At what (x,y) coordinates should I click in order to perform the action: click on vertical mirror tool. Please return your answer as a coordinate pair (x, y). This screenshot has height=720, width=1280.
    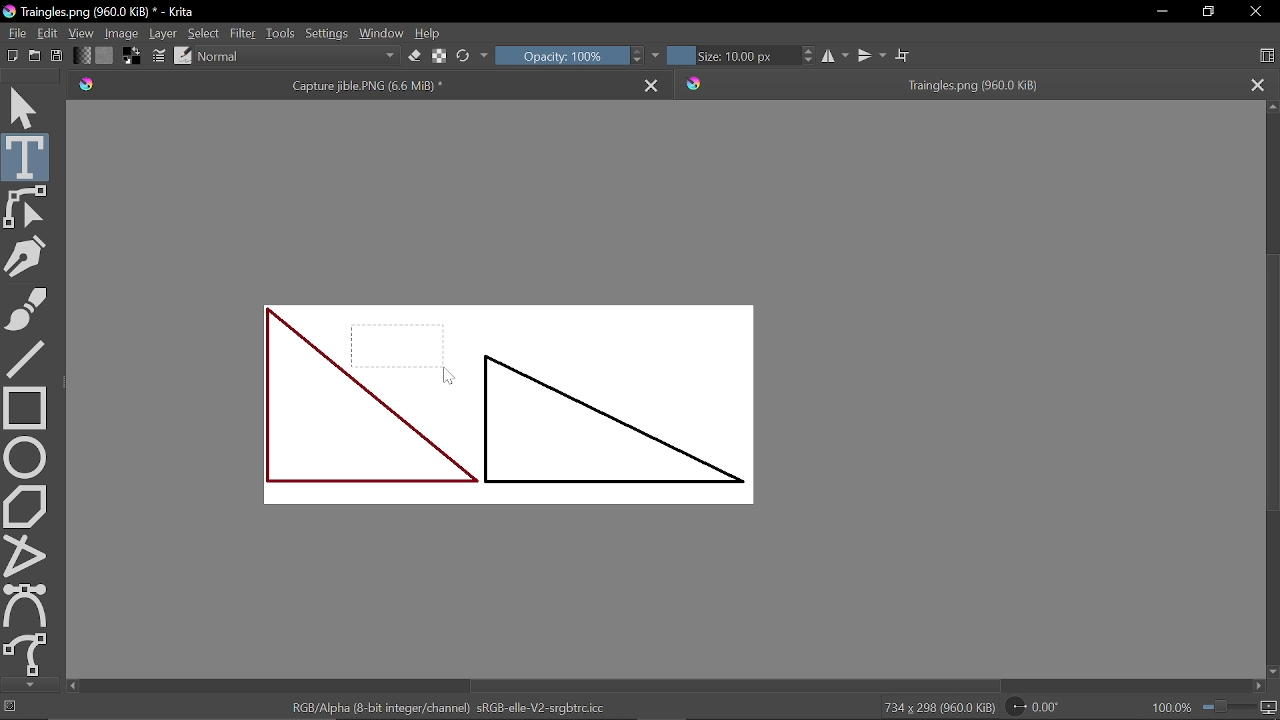
    Looking at the image, I should click on (871, 56).